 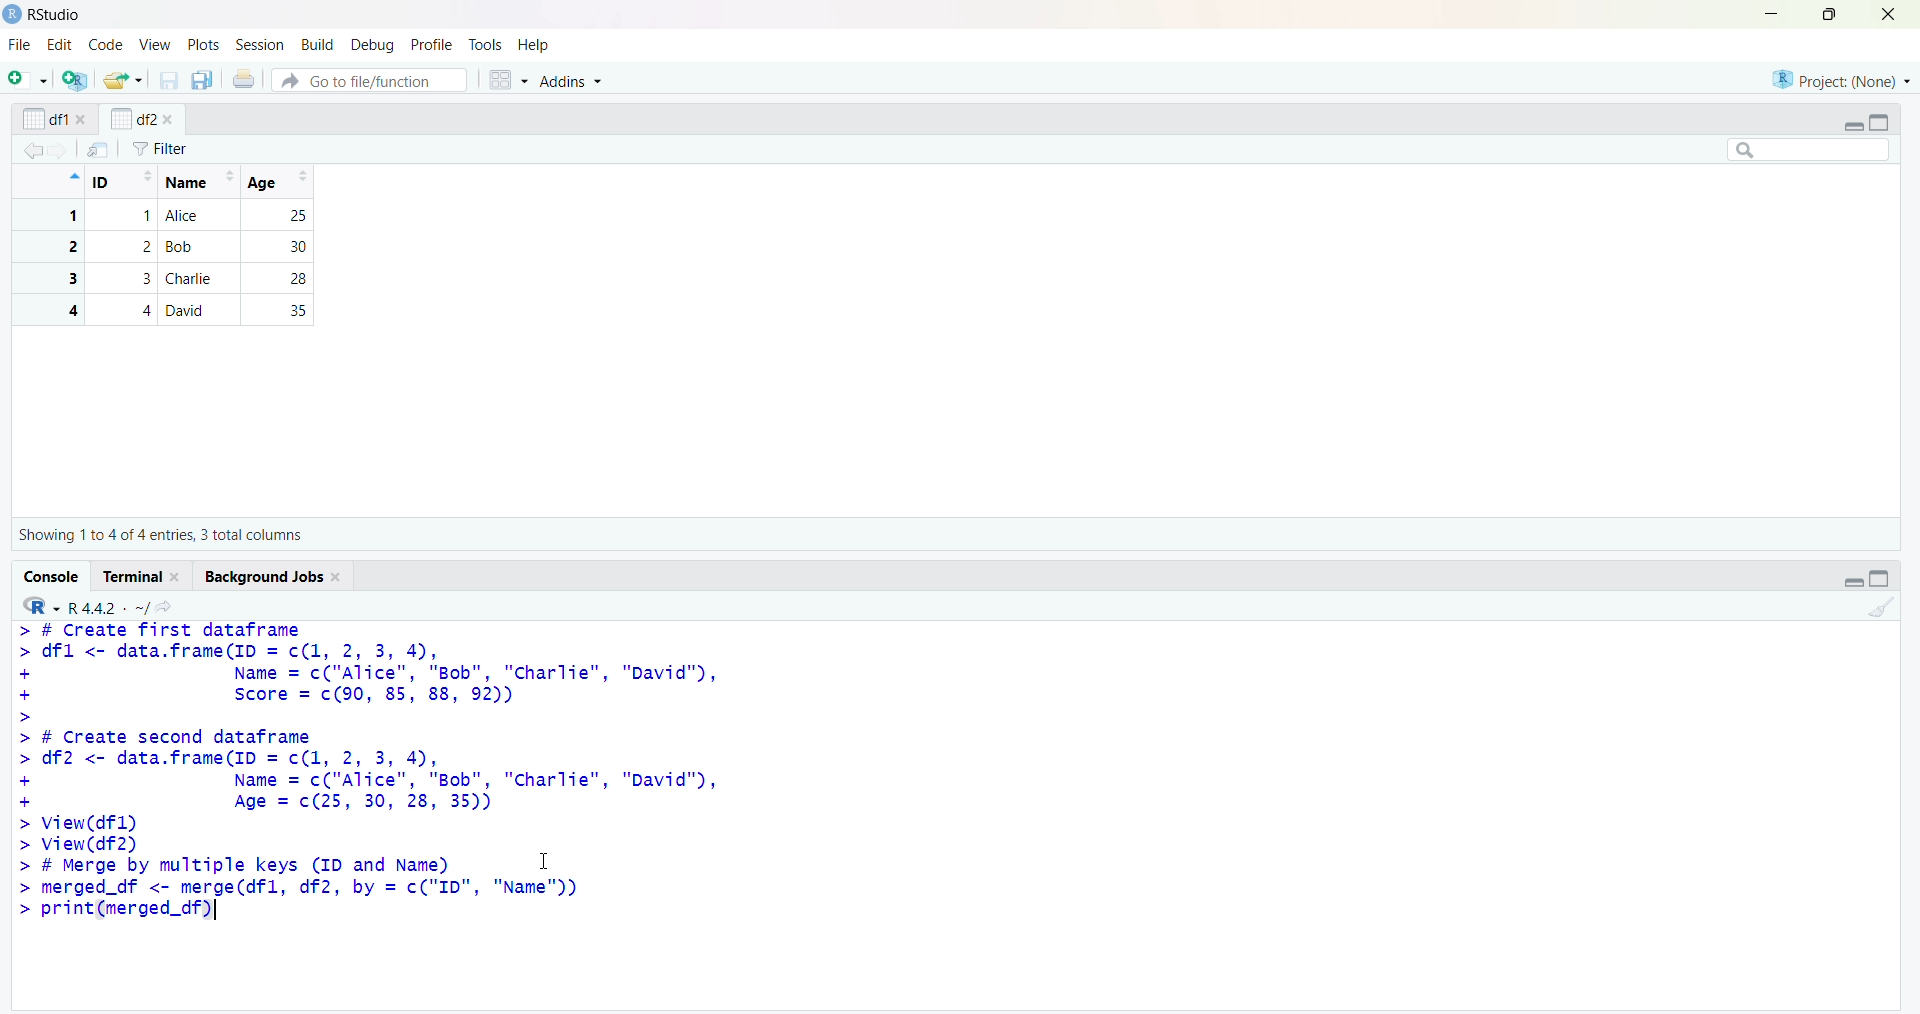 I want to click on 1 1 Alice 25, so click(x=172, y=216).